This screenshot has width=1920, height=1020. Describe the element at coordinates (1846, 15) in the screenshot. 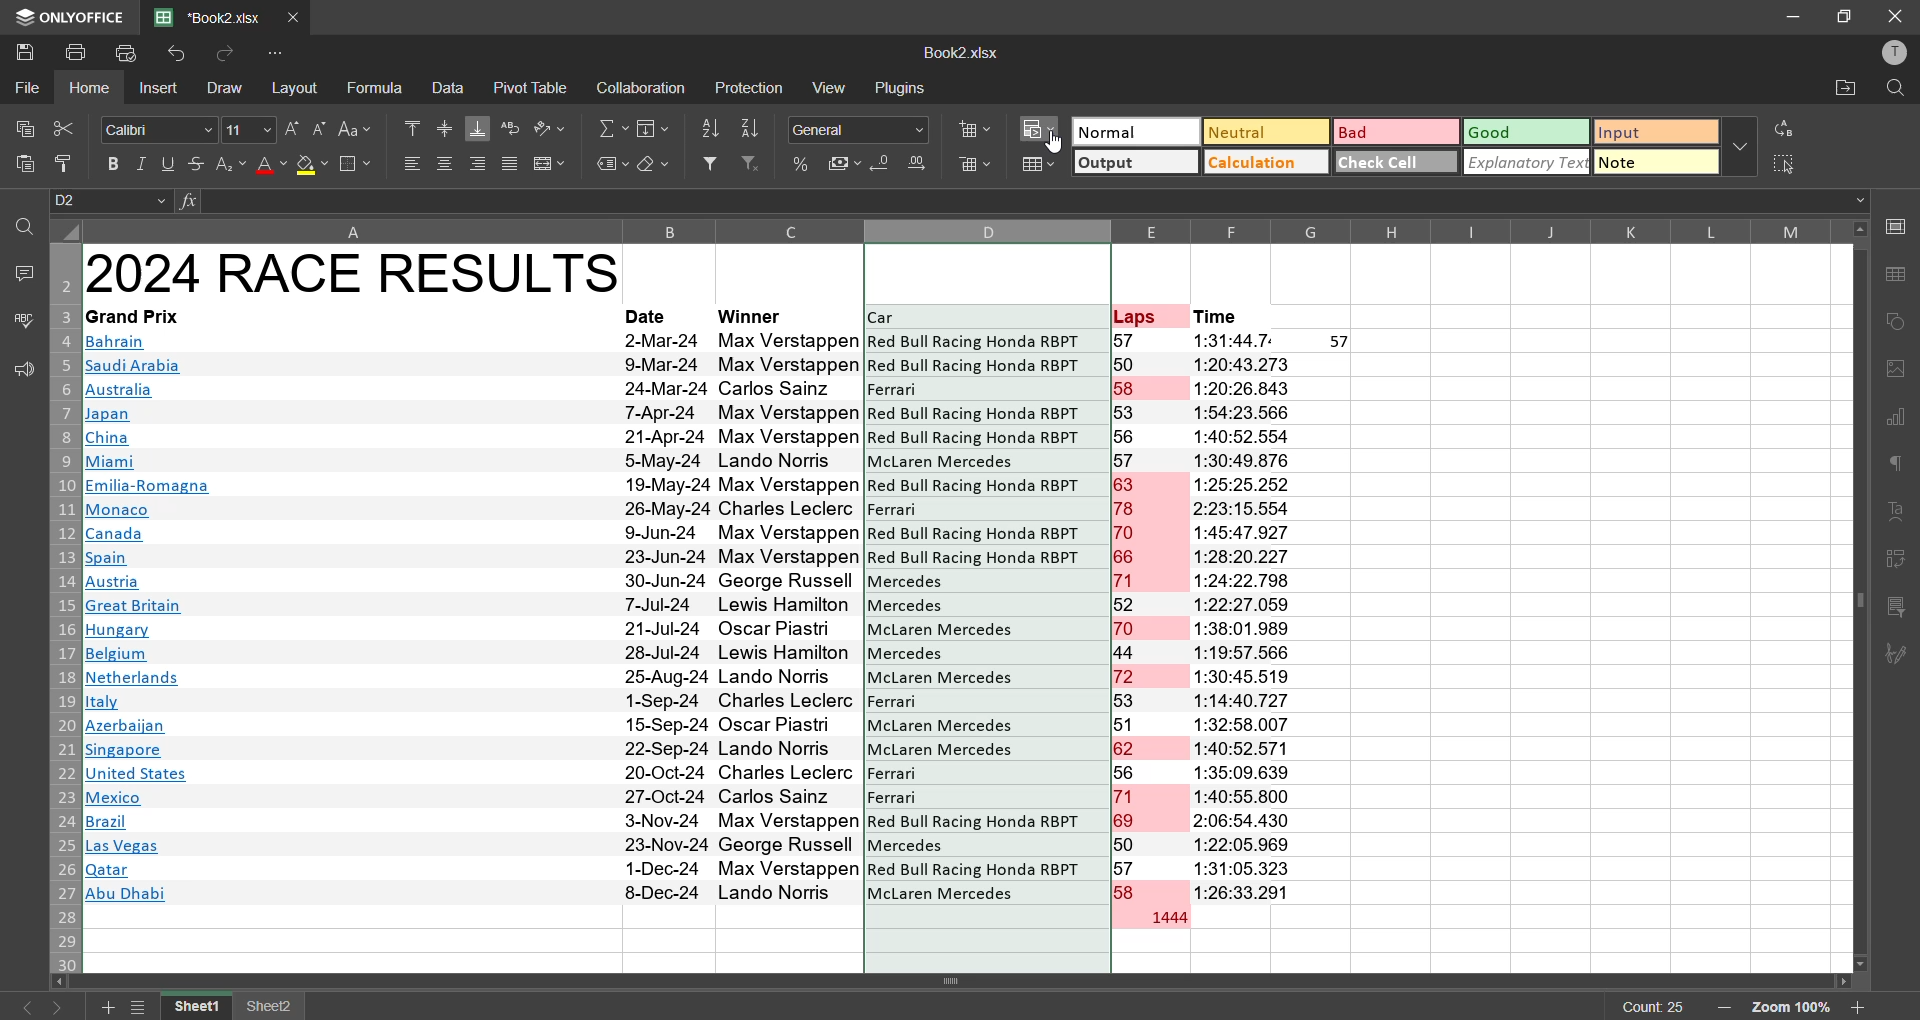

I see `maximize` at that location.